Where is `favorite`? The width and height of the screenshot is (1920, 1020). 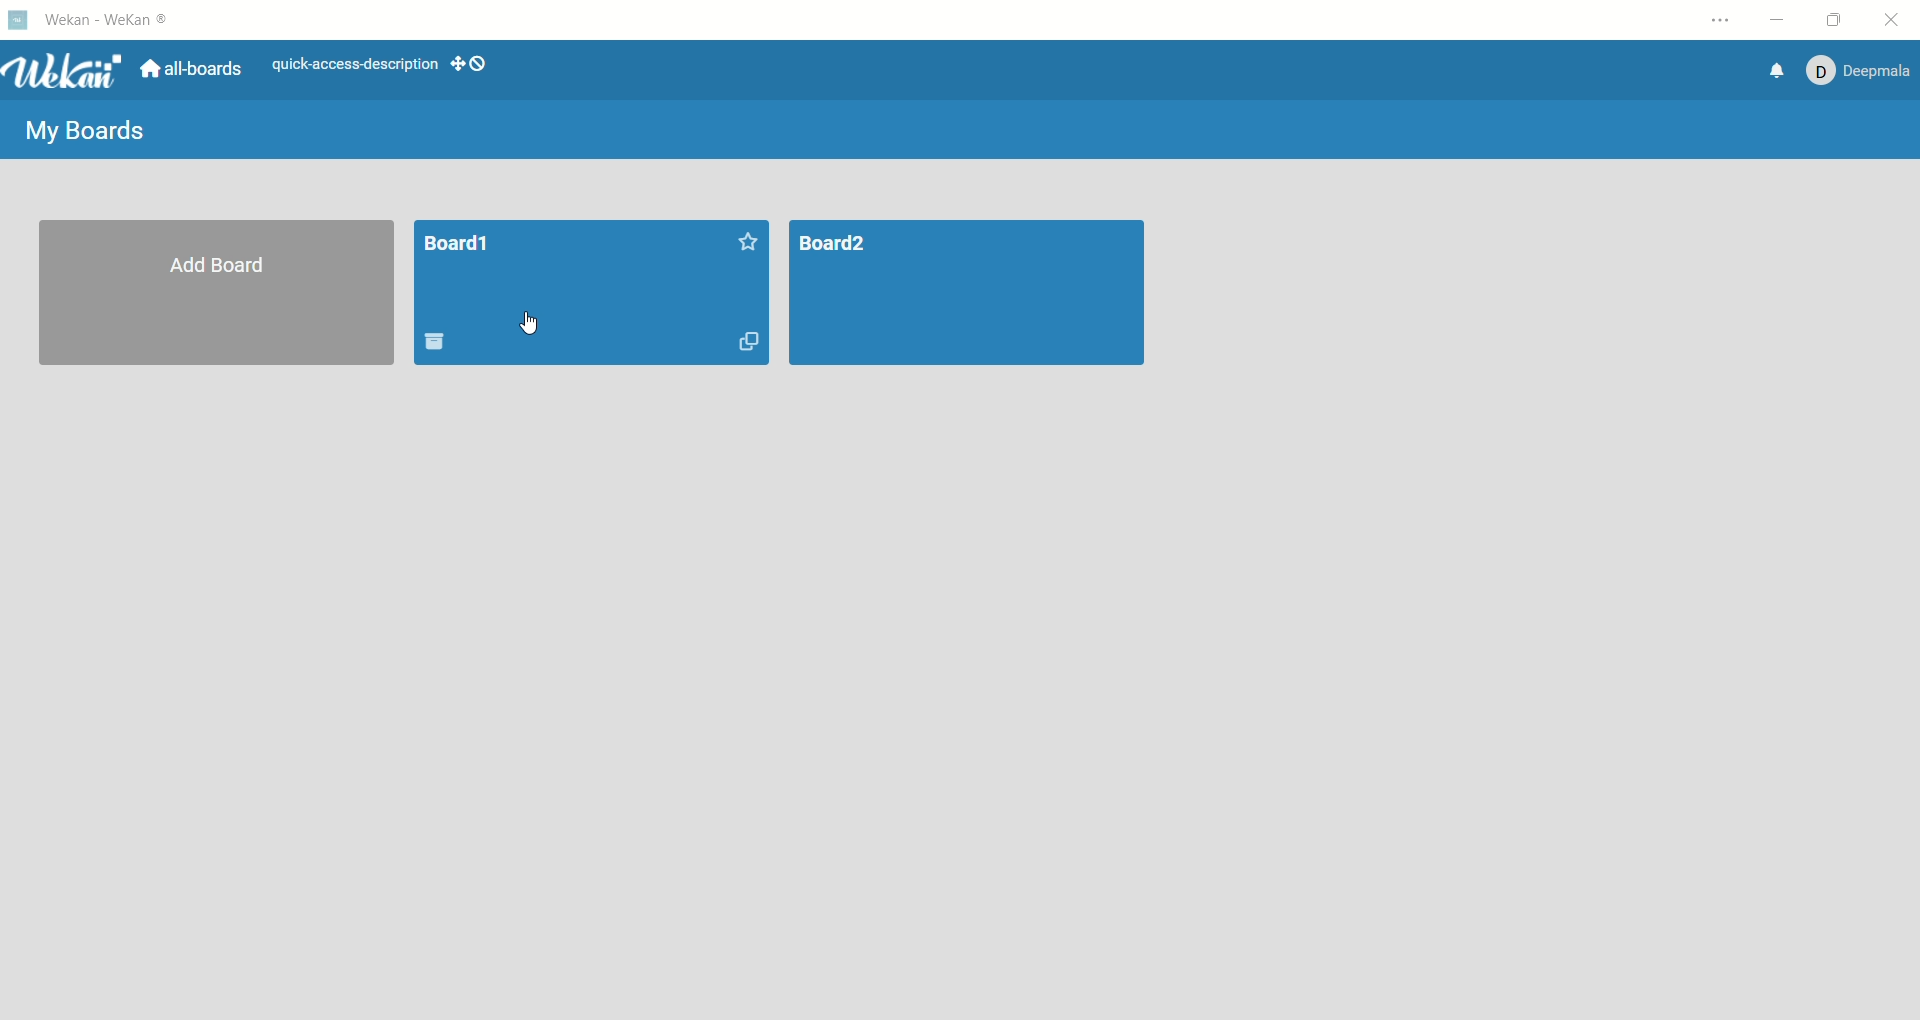 favorite is located at coordinates (743, 240).